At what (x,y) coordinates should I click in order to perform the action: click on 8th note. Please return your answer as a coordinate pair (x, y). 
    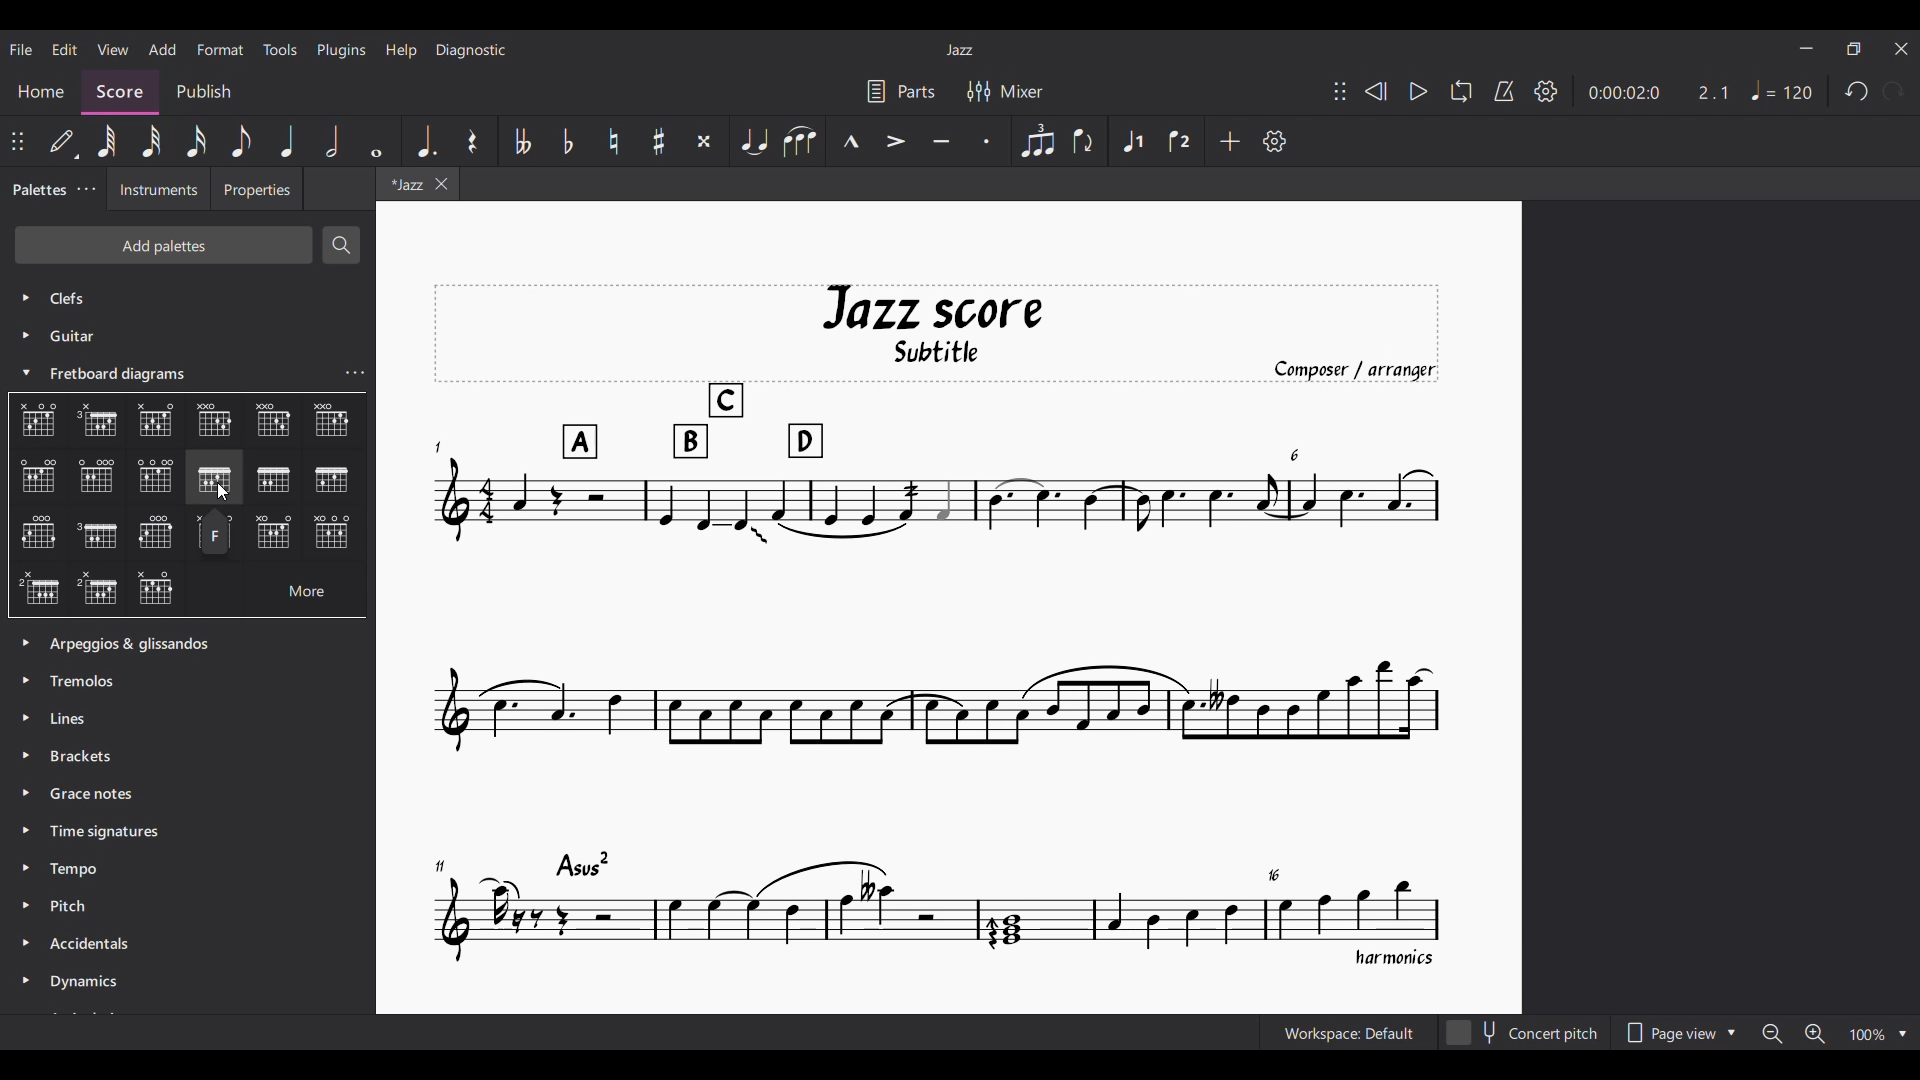
    Looking at the image, I should click on (241, 141).